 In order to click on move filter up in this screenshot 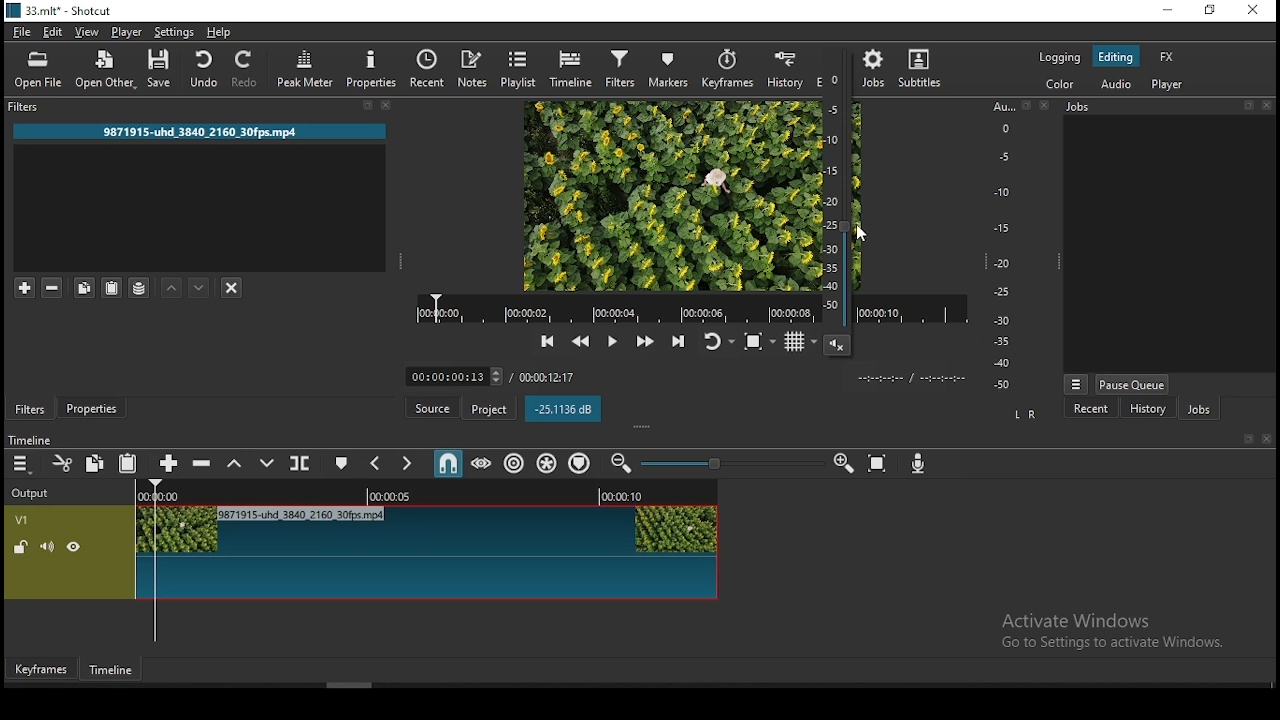, I will do `click(173, 288)`.